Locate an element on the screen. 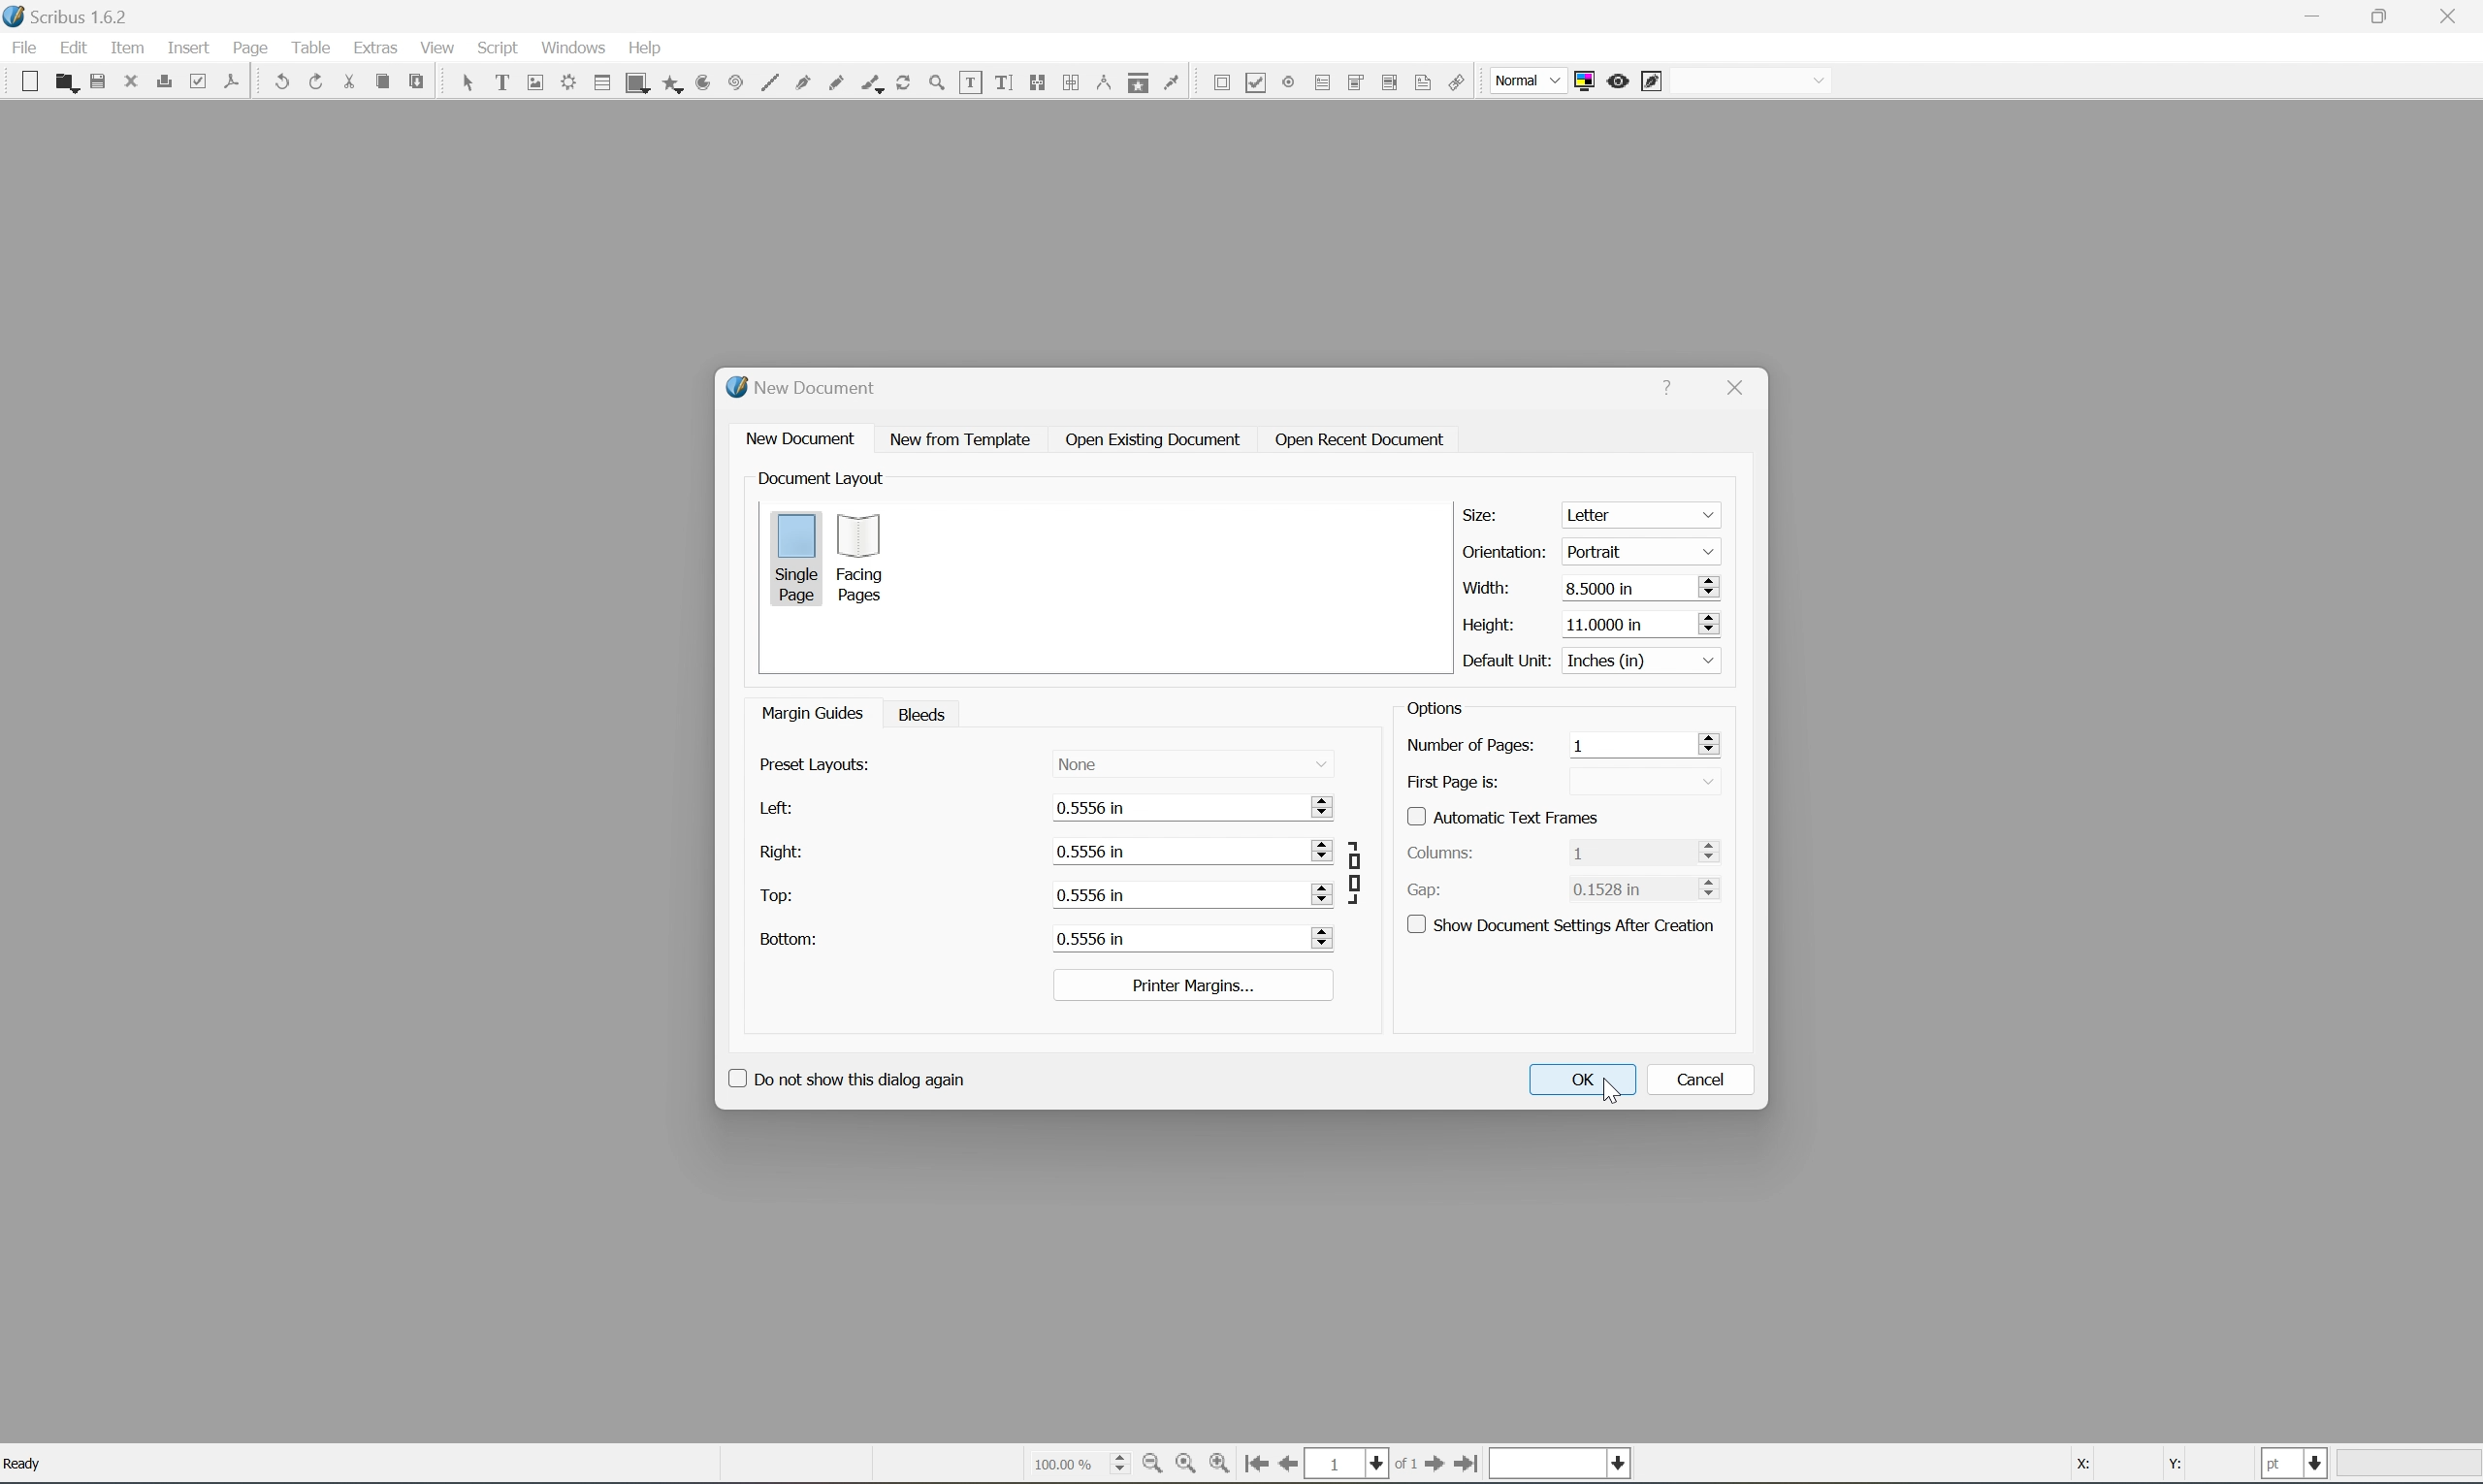  go to first page is located at coordinates (1259, 1467).